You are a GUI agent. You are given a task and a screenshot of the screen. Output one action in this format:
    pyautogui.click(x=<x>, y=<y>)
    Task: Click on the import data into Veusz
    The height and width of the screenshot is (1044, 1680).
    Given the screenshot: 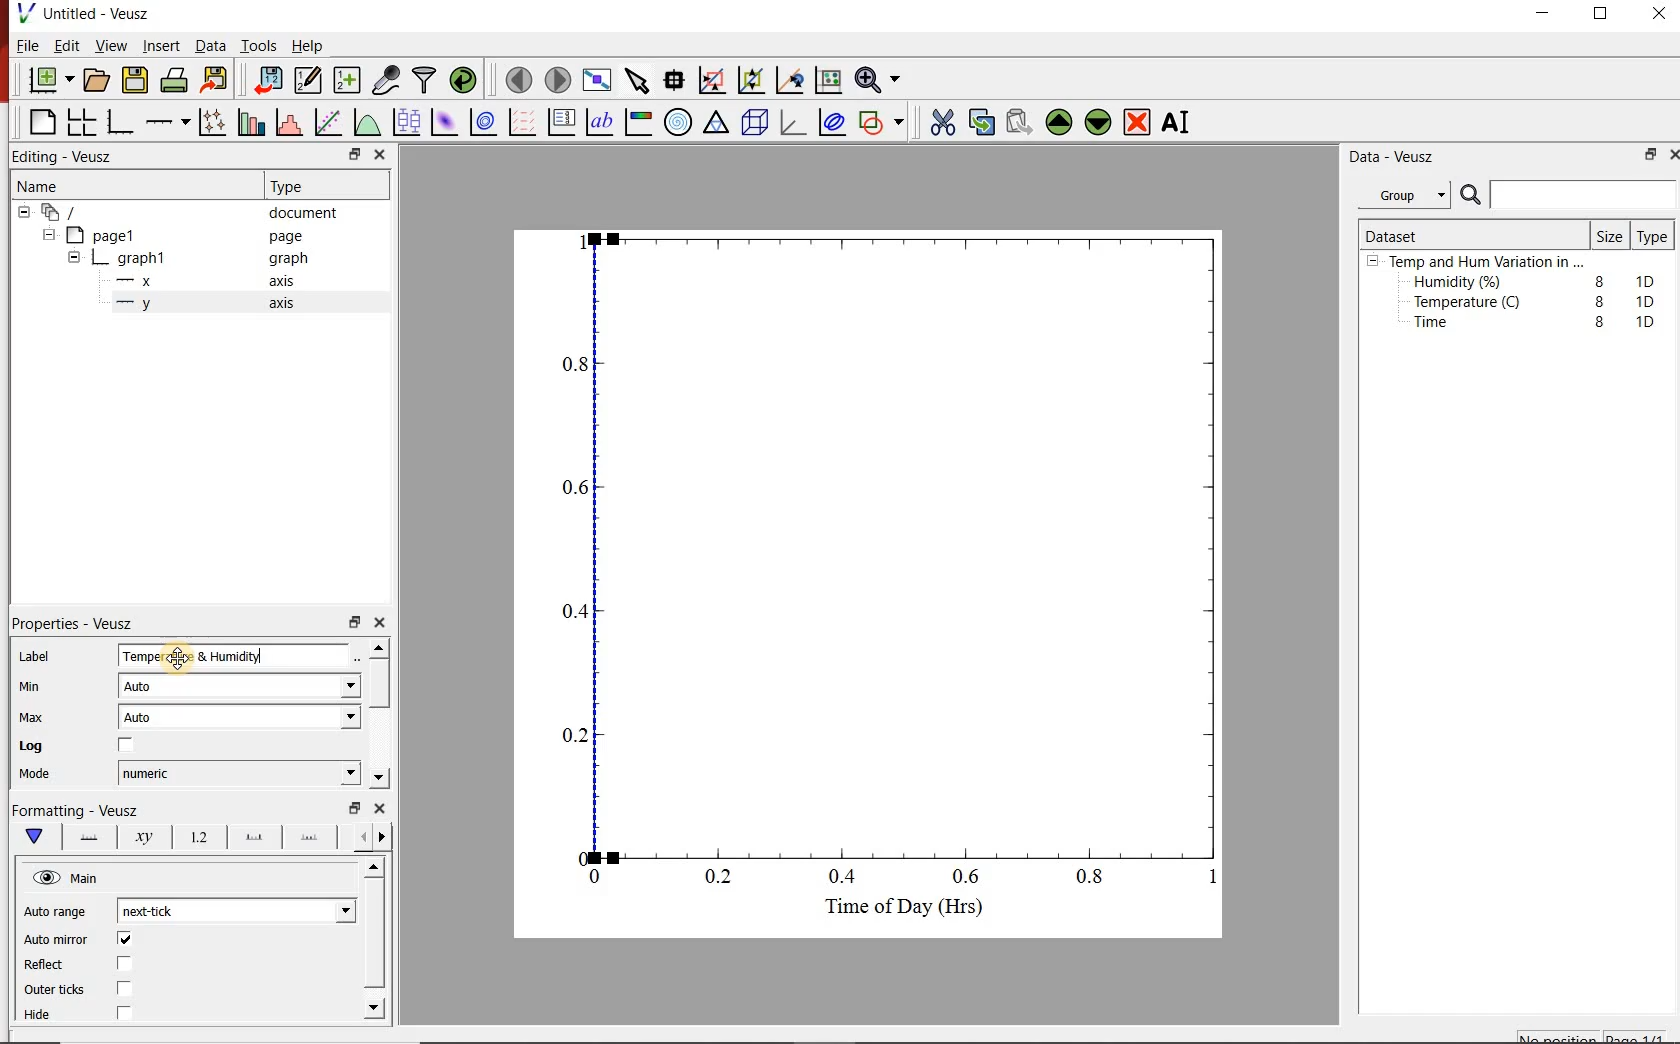 What is the action you would take?
    pyautogui.click(x=267, y=78)
    